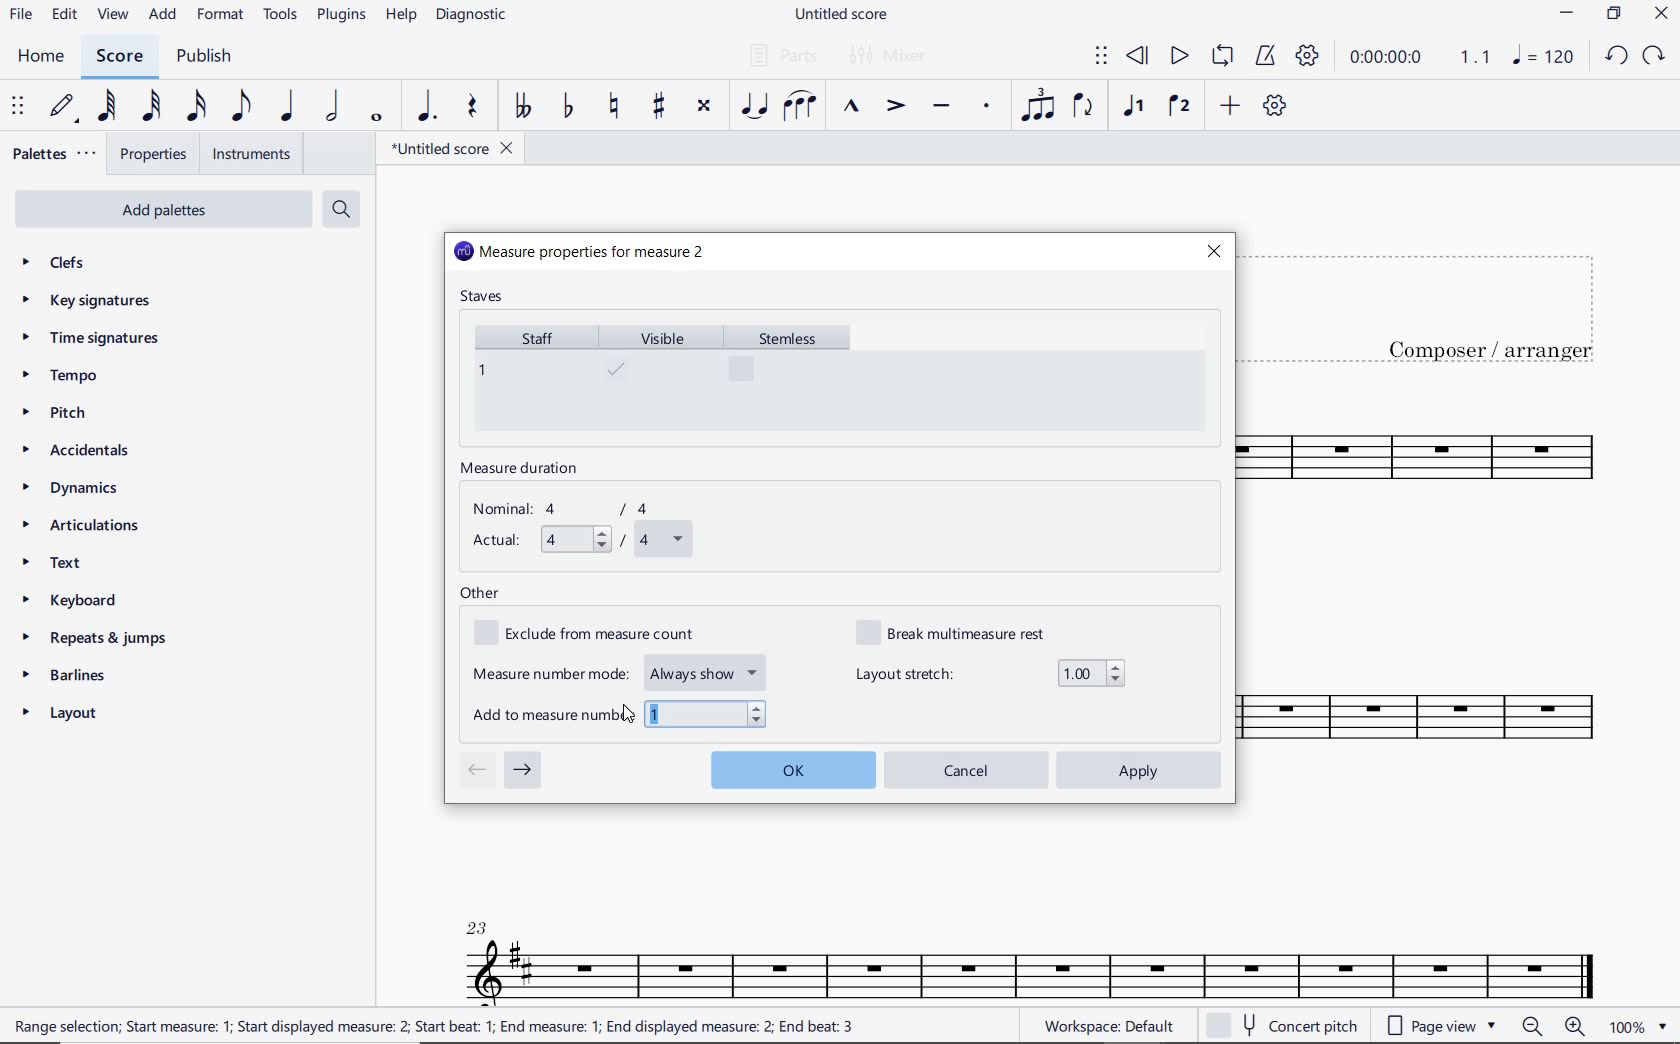 The image size is (1680, 1044). What do you see at coordinates (1420, 59) in the screenshot?
I see `PLAY SPEED` at bounding box center [1420, 59].